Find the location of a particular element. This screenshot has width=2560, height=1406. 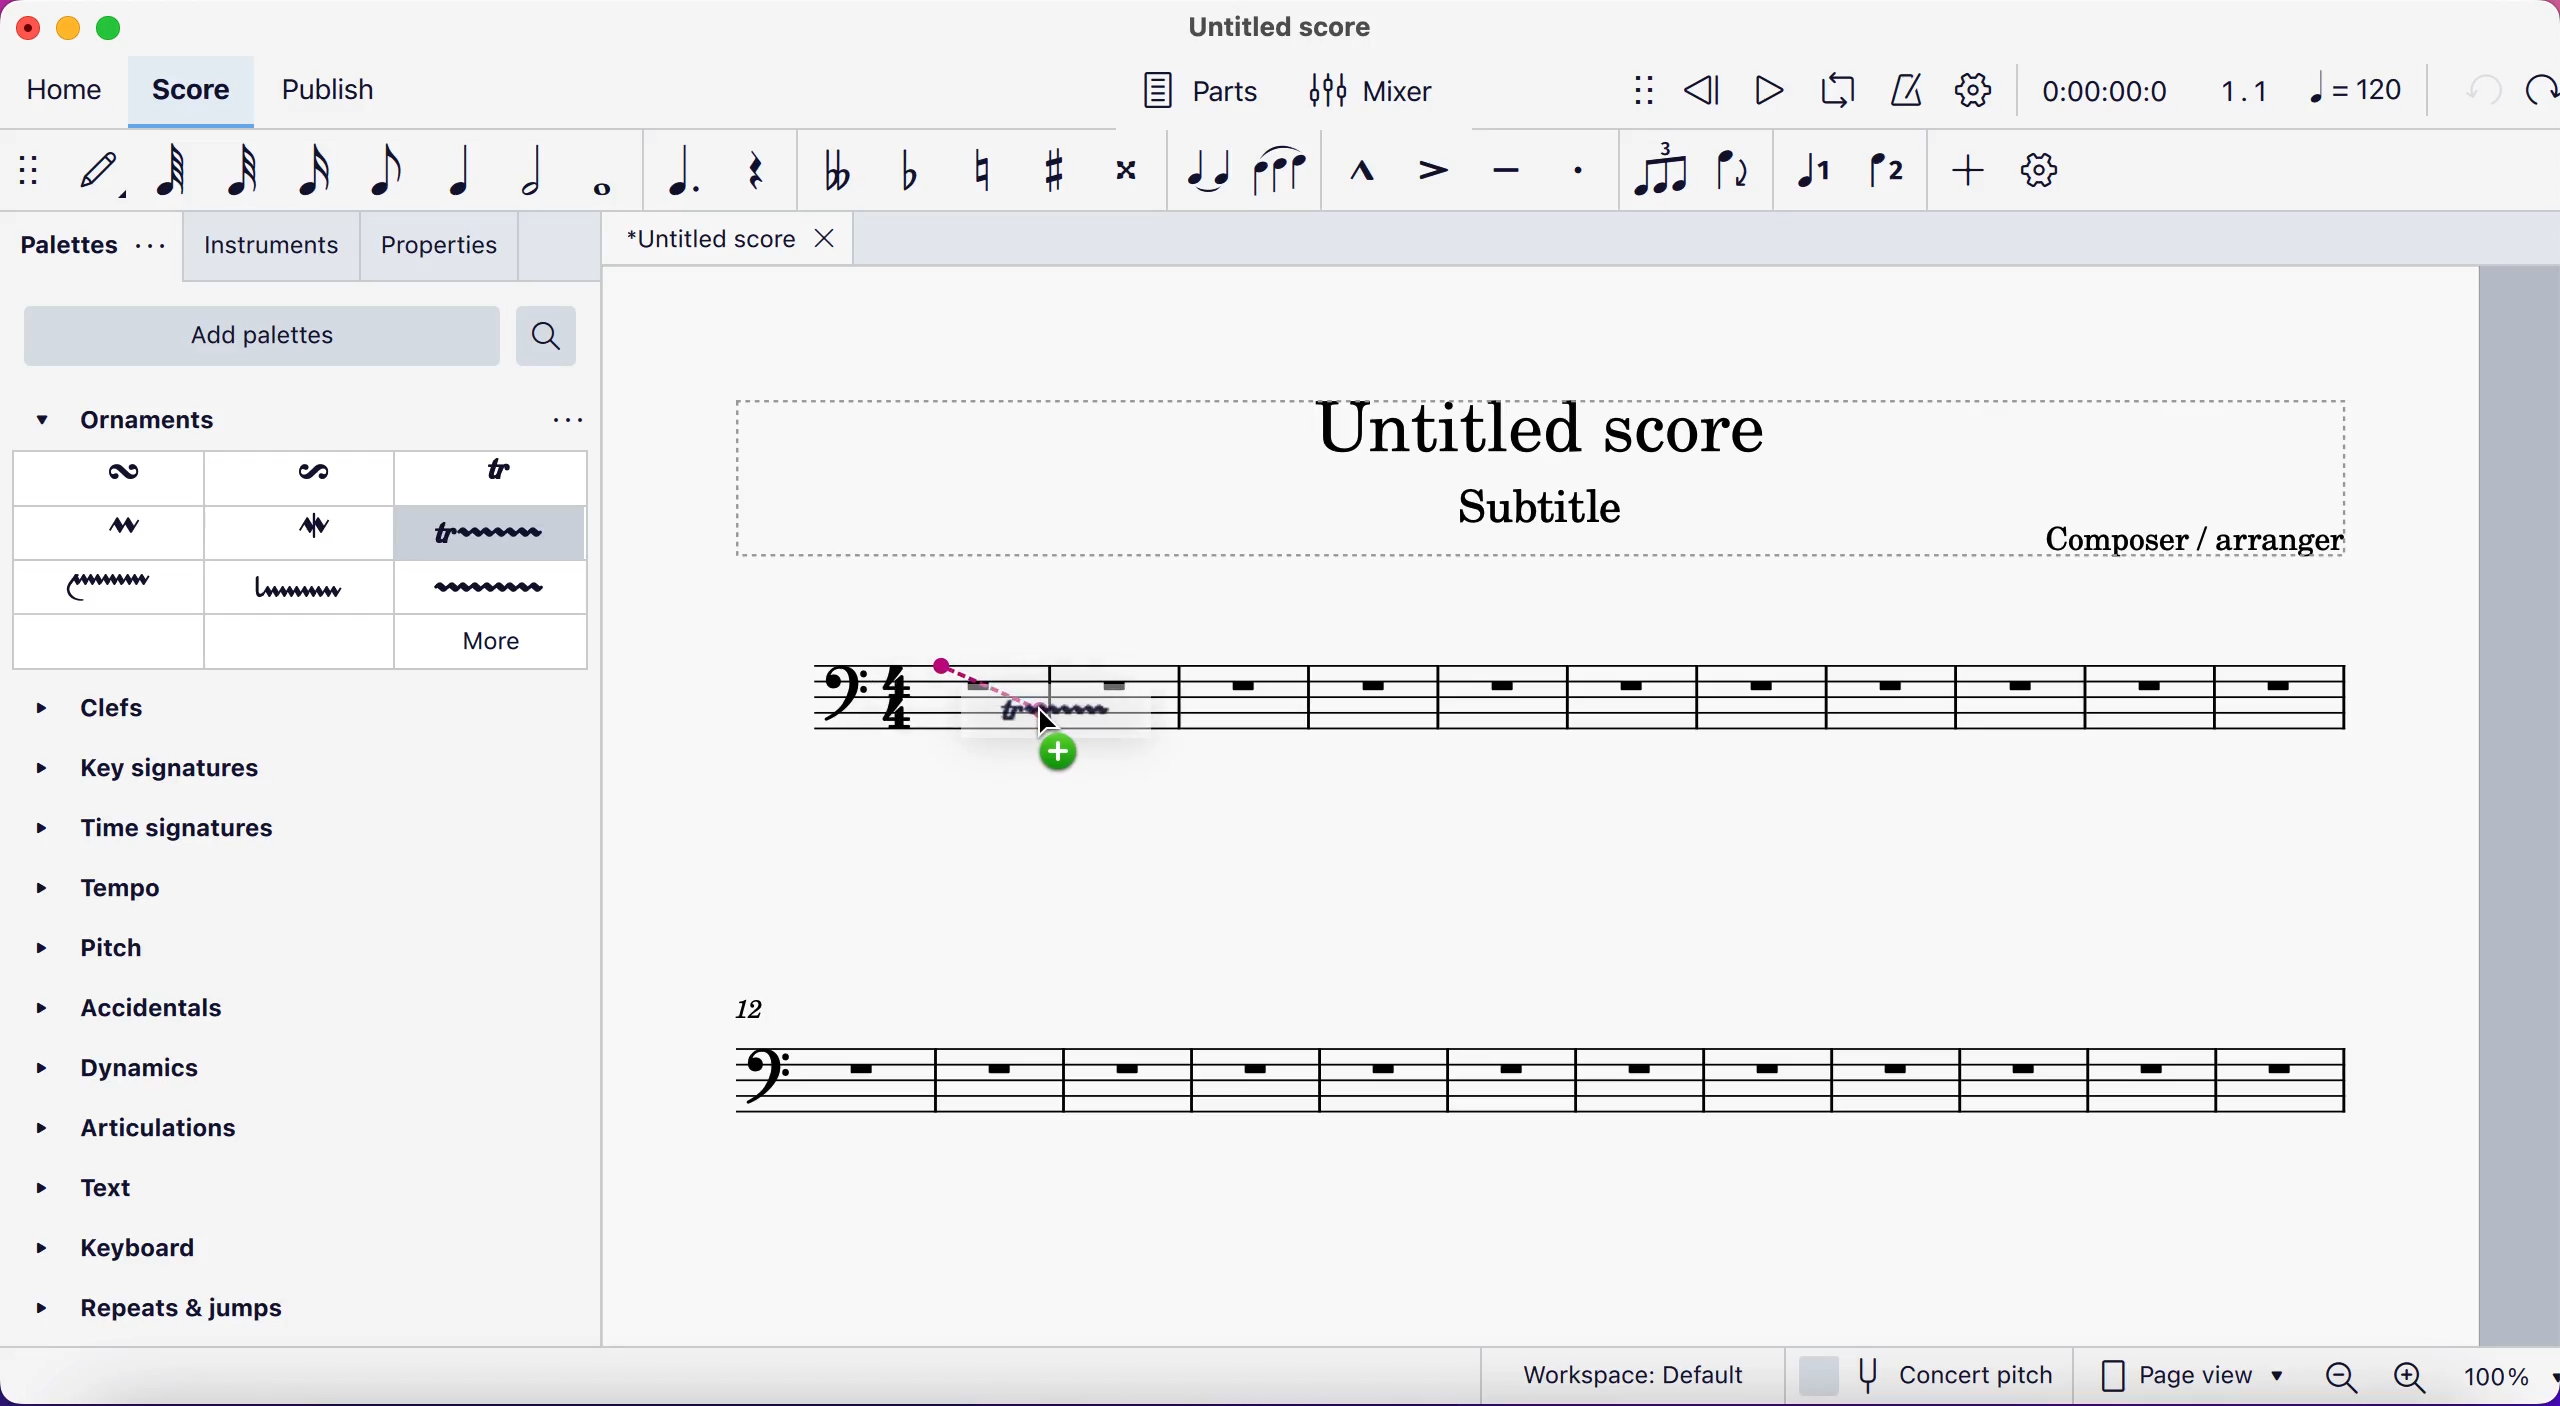

clefs is located at coordinates (114, 710).